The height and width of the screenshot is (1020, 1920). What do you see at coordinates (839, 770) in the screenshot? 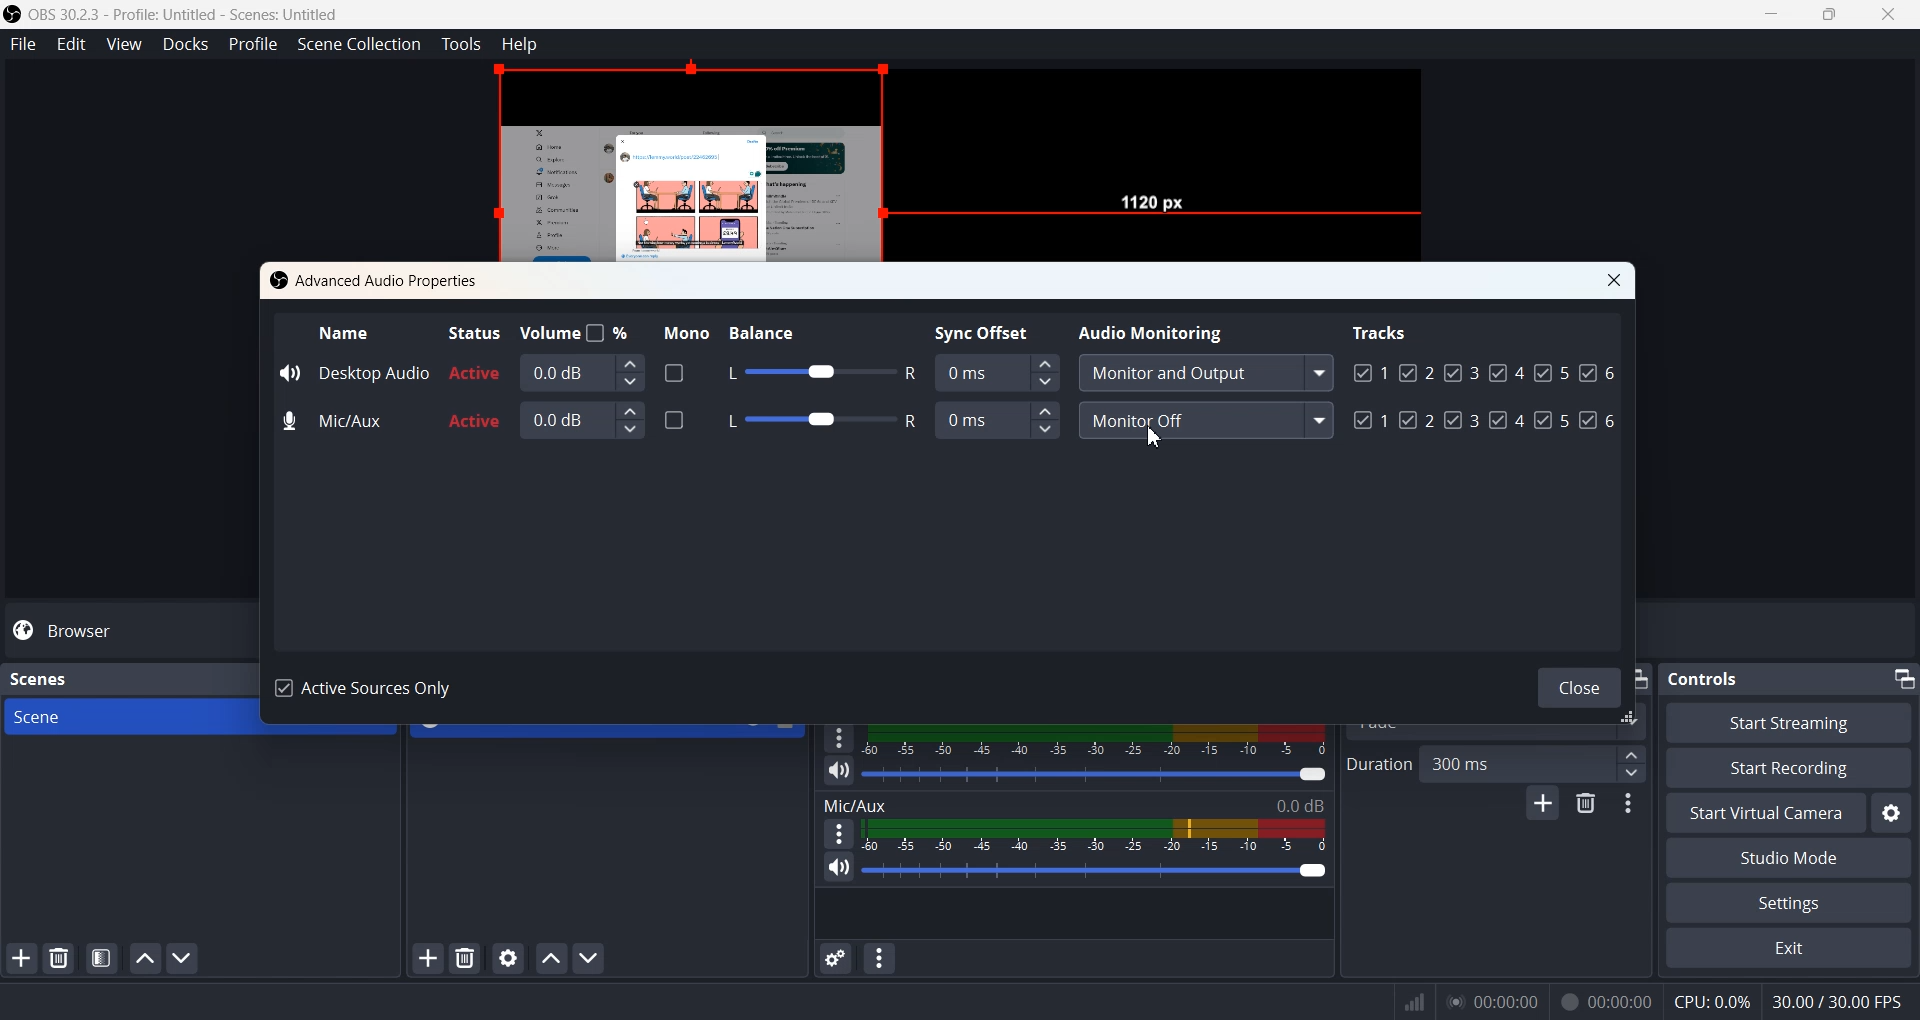
I see `Mute / Unmute` at bounding box center [839, 770].